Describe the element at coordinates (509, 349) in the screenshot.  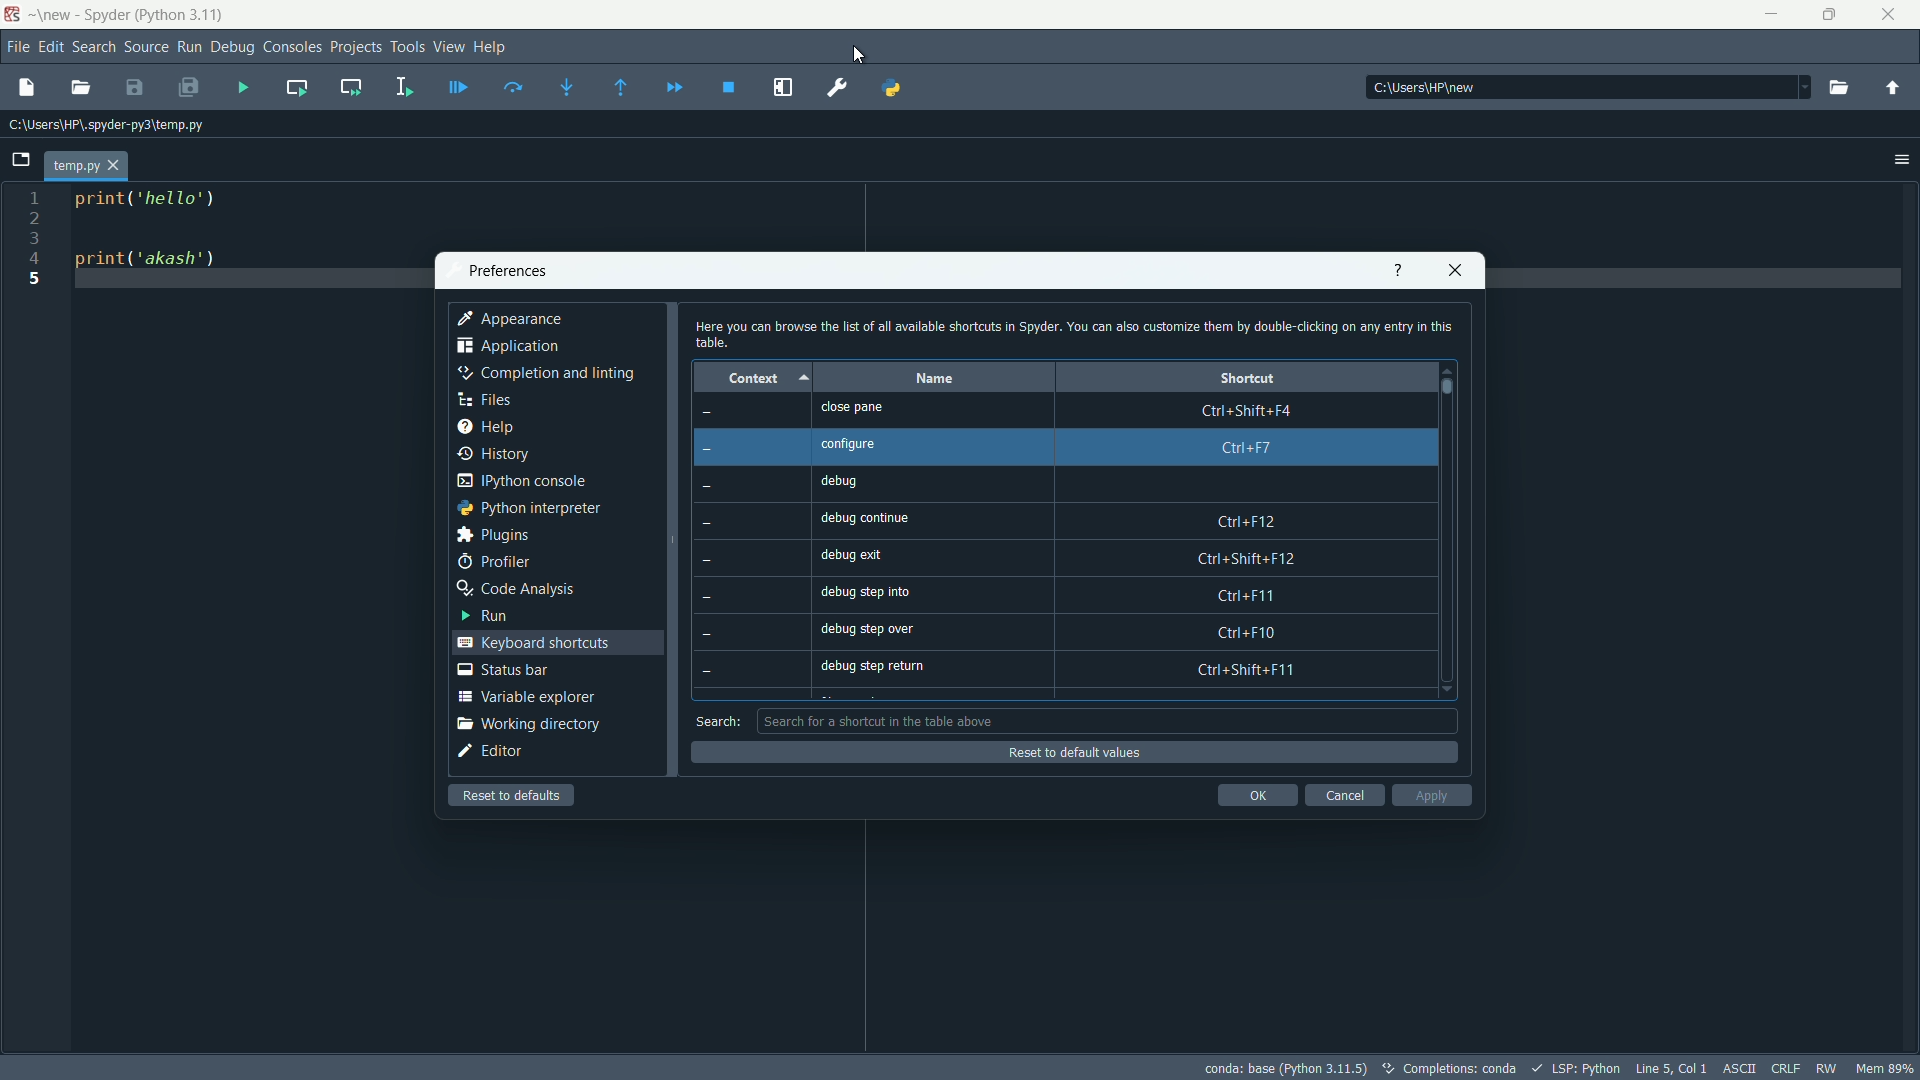
I see `application` at that location.